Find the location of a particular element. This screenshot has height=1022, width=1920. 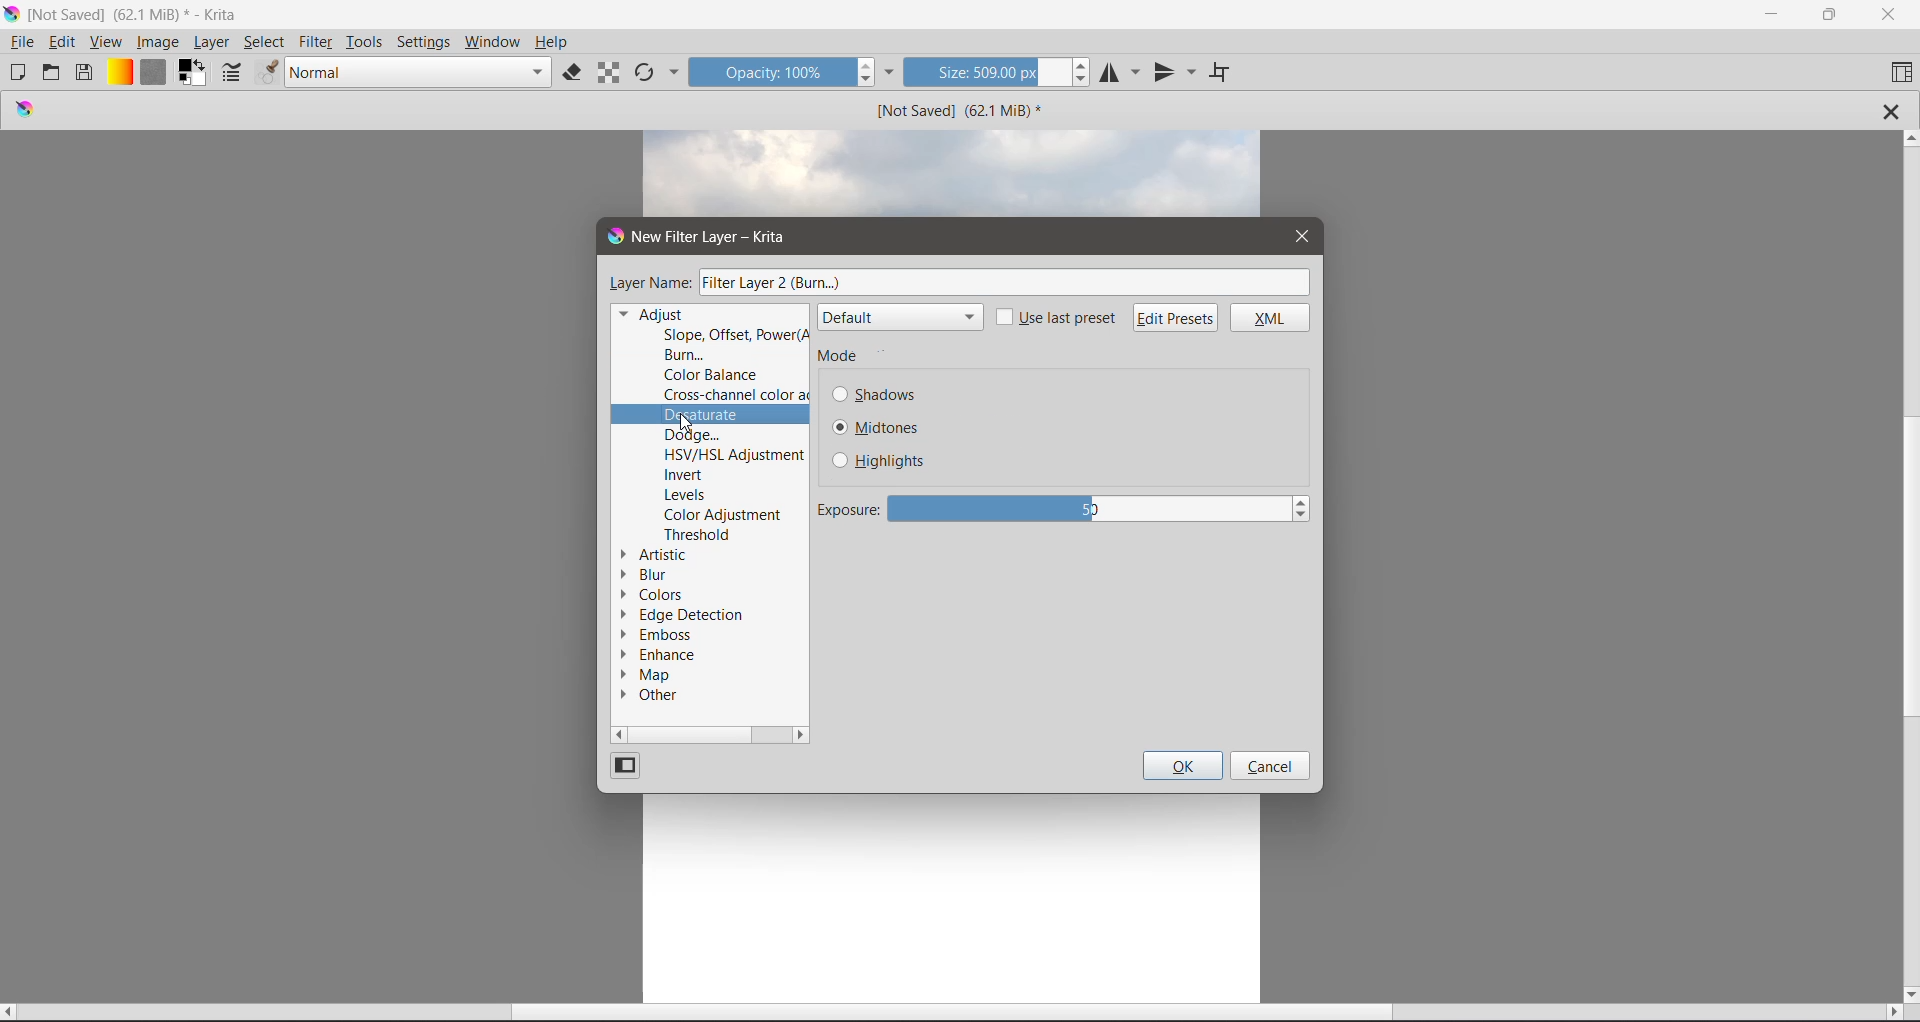

Horizontal Mirror Tool is located at coordinates (1120, 74).